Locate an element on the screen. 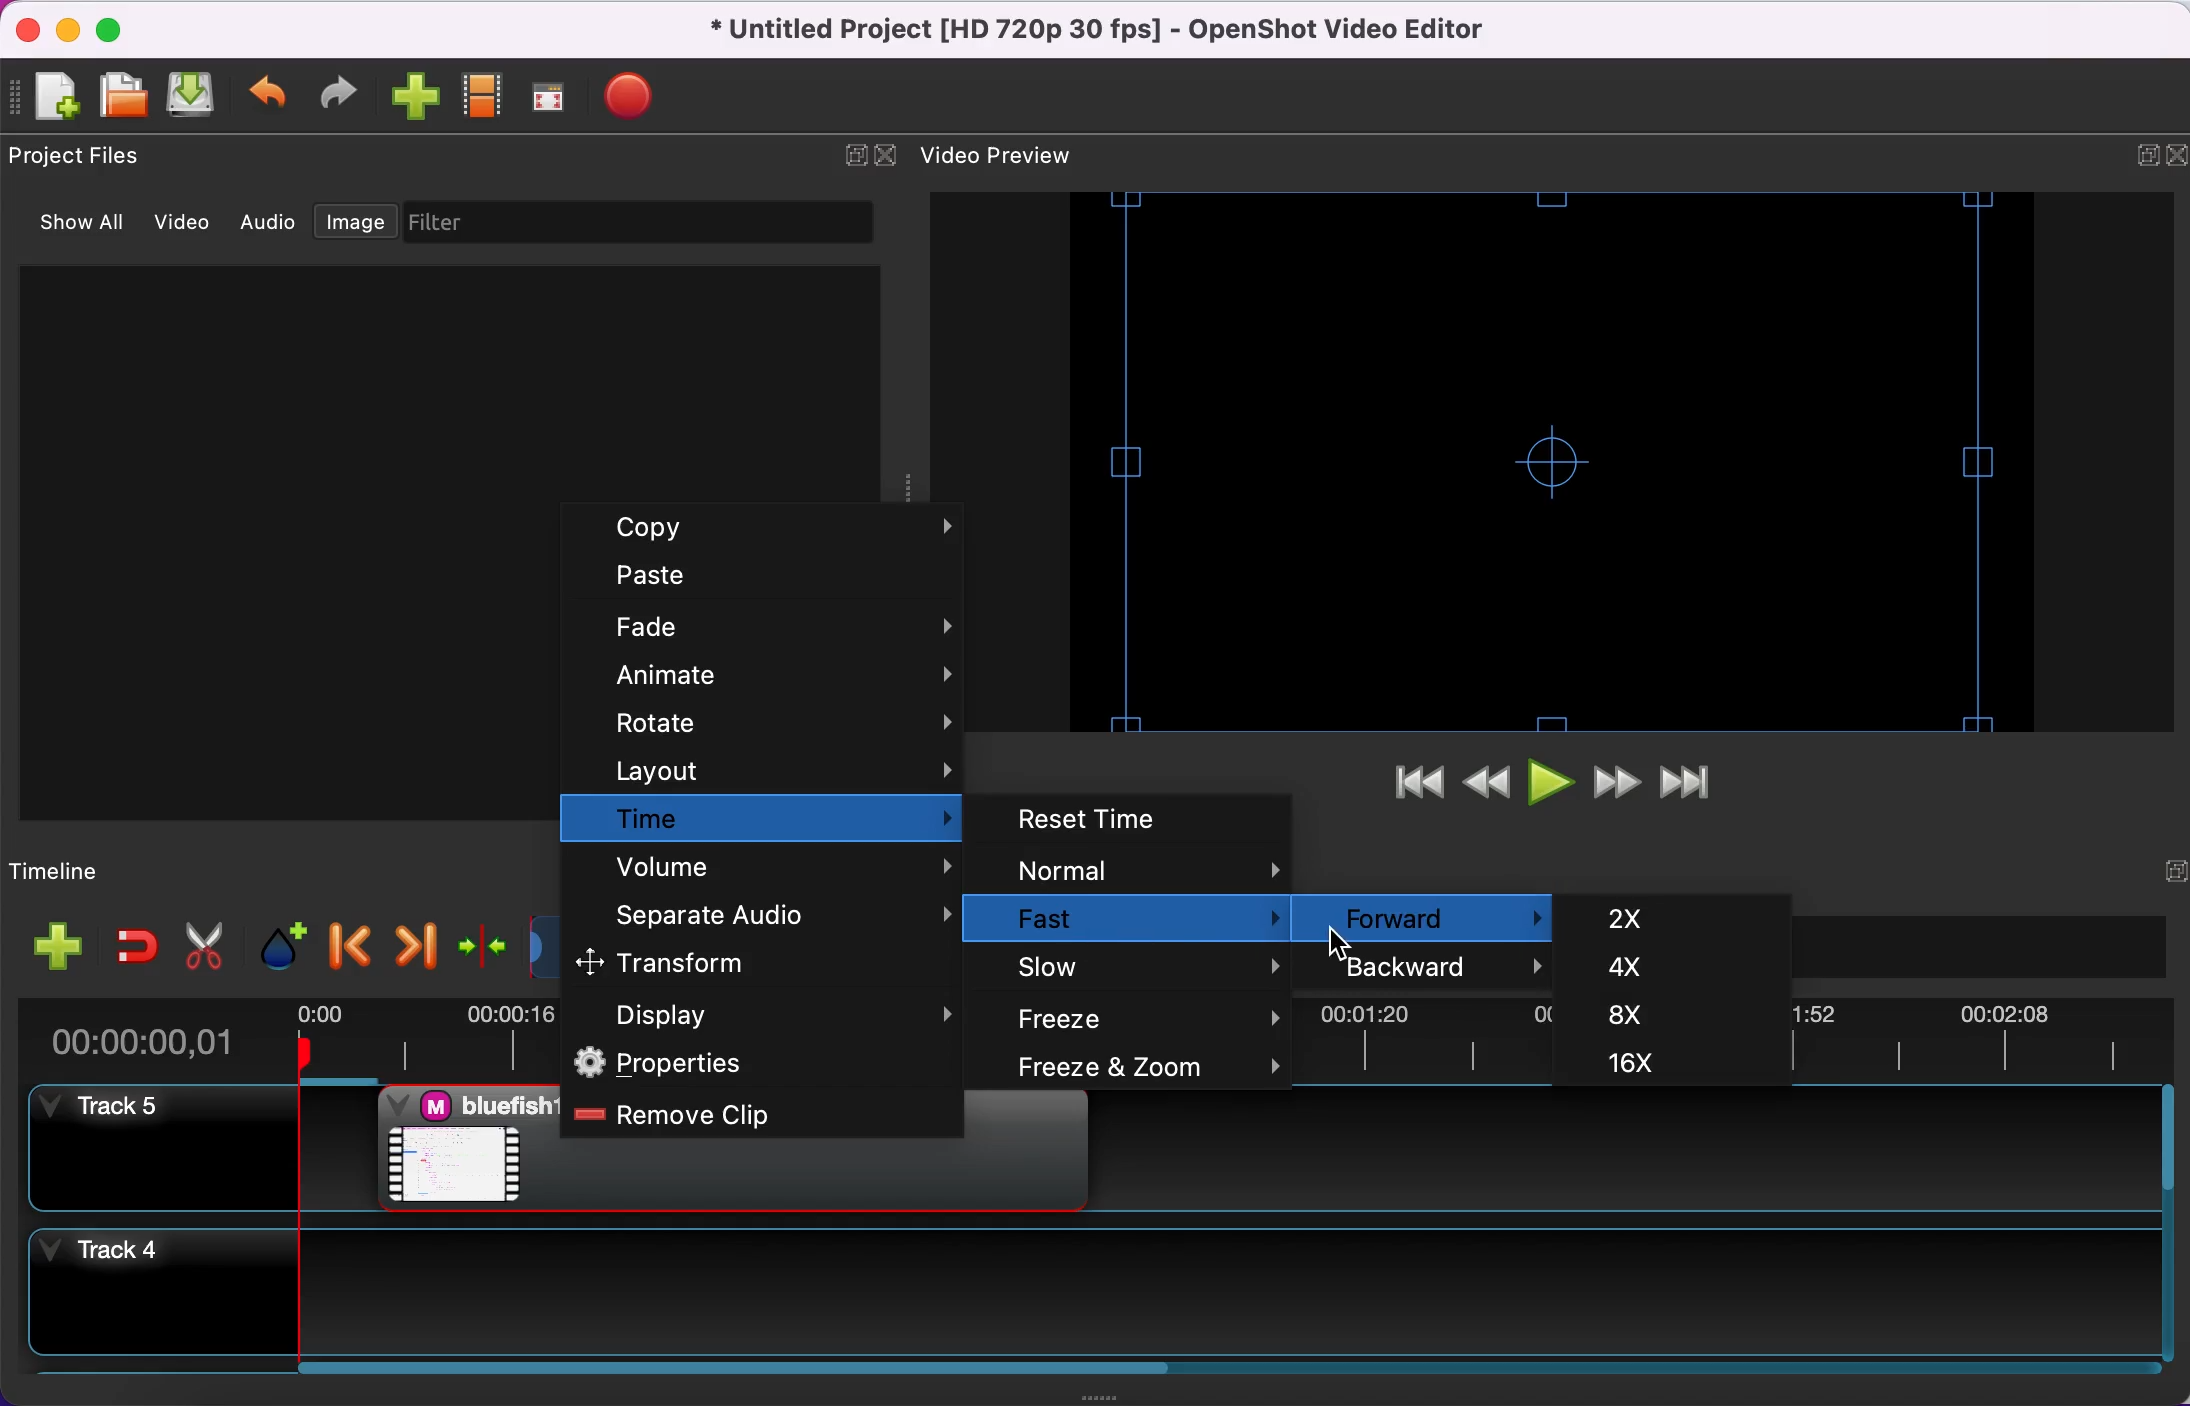 The width and height of the screenshot is (2190, 1406). freeze and zoom is located at coordinates (1146, 1068).